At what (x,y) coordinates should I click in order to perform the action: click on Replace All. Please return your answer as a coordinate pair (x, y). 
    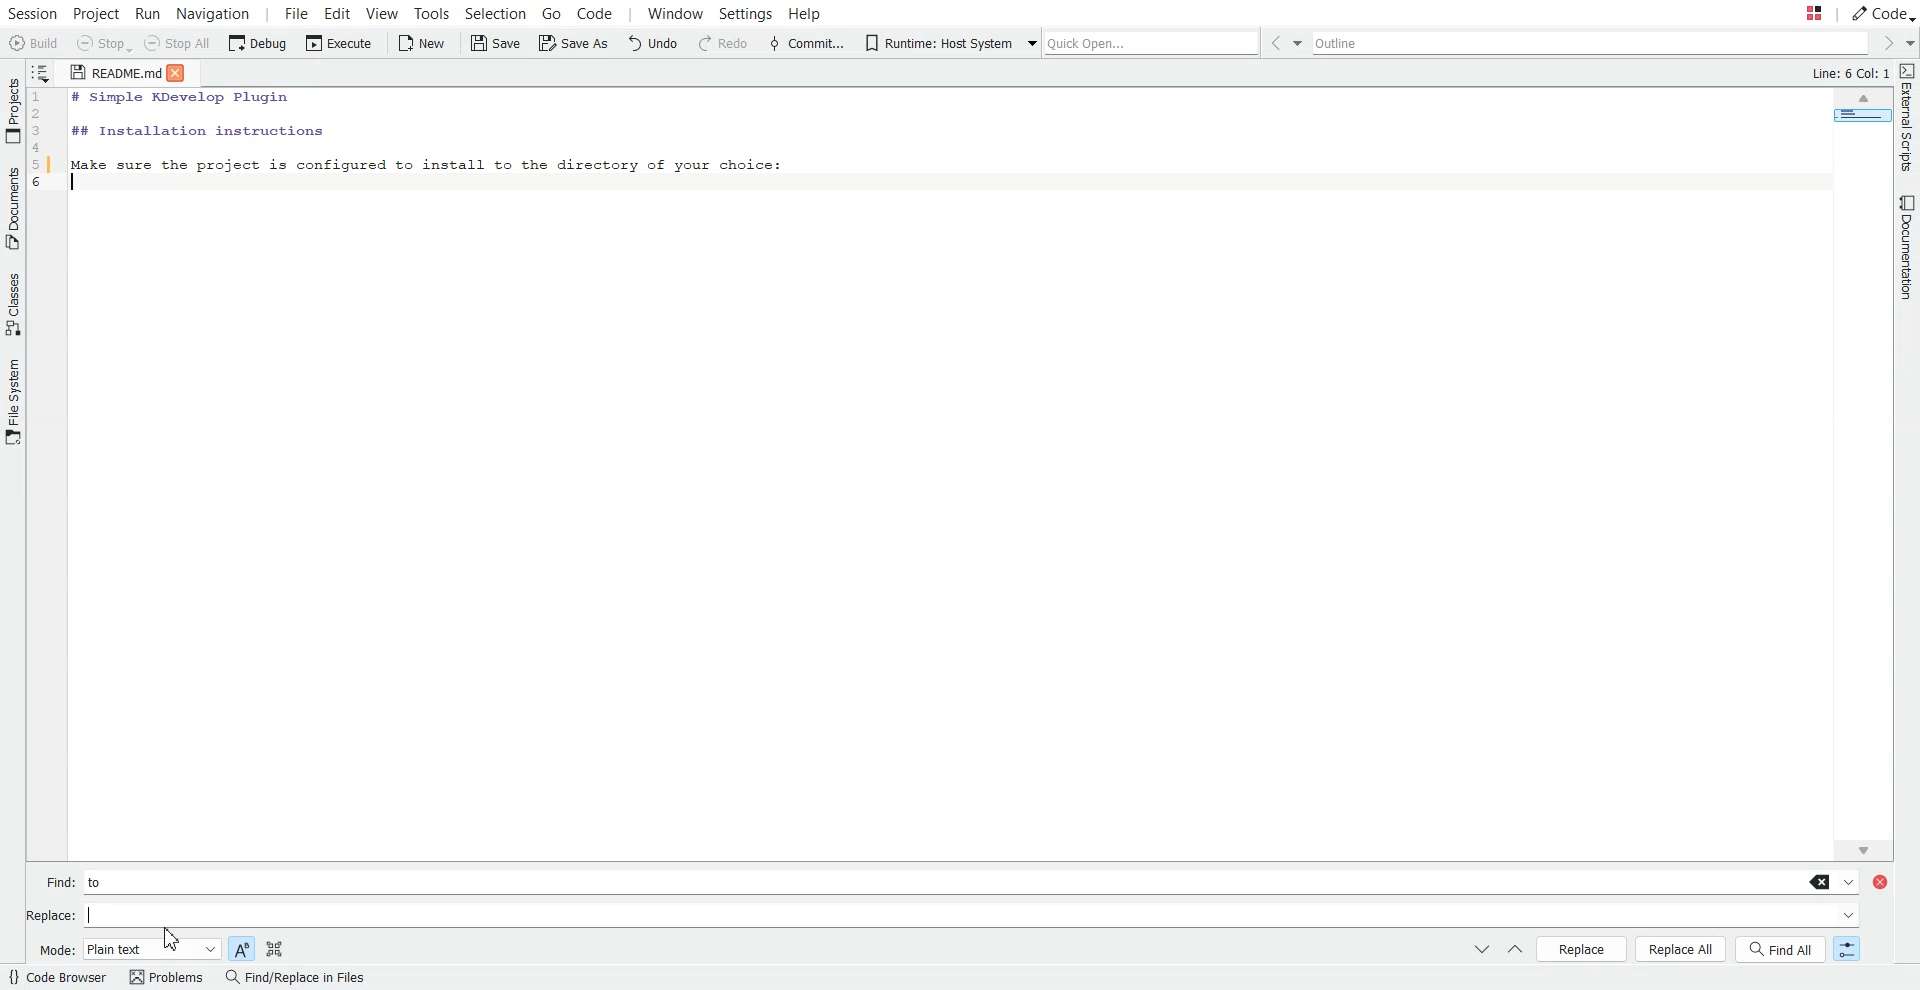
    Looking at the image, I should click on (1682, 949).